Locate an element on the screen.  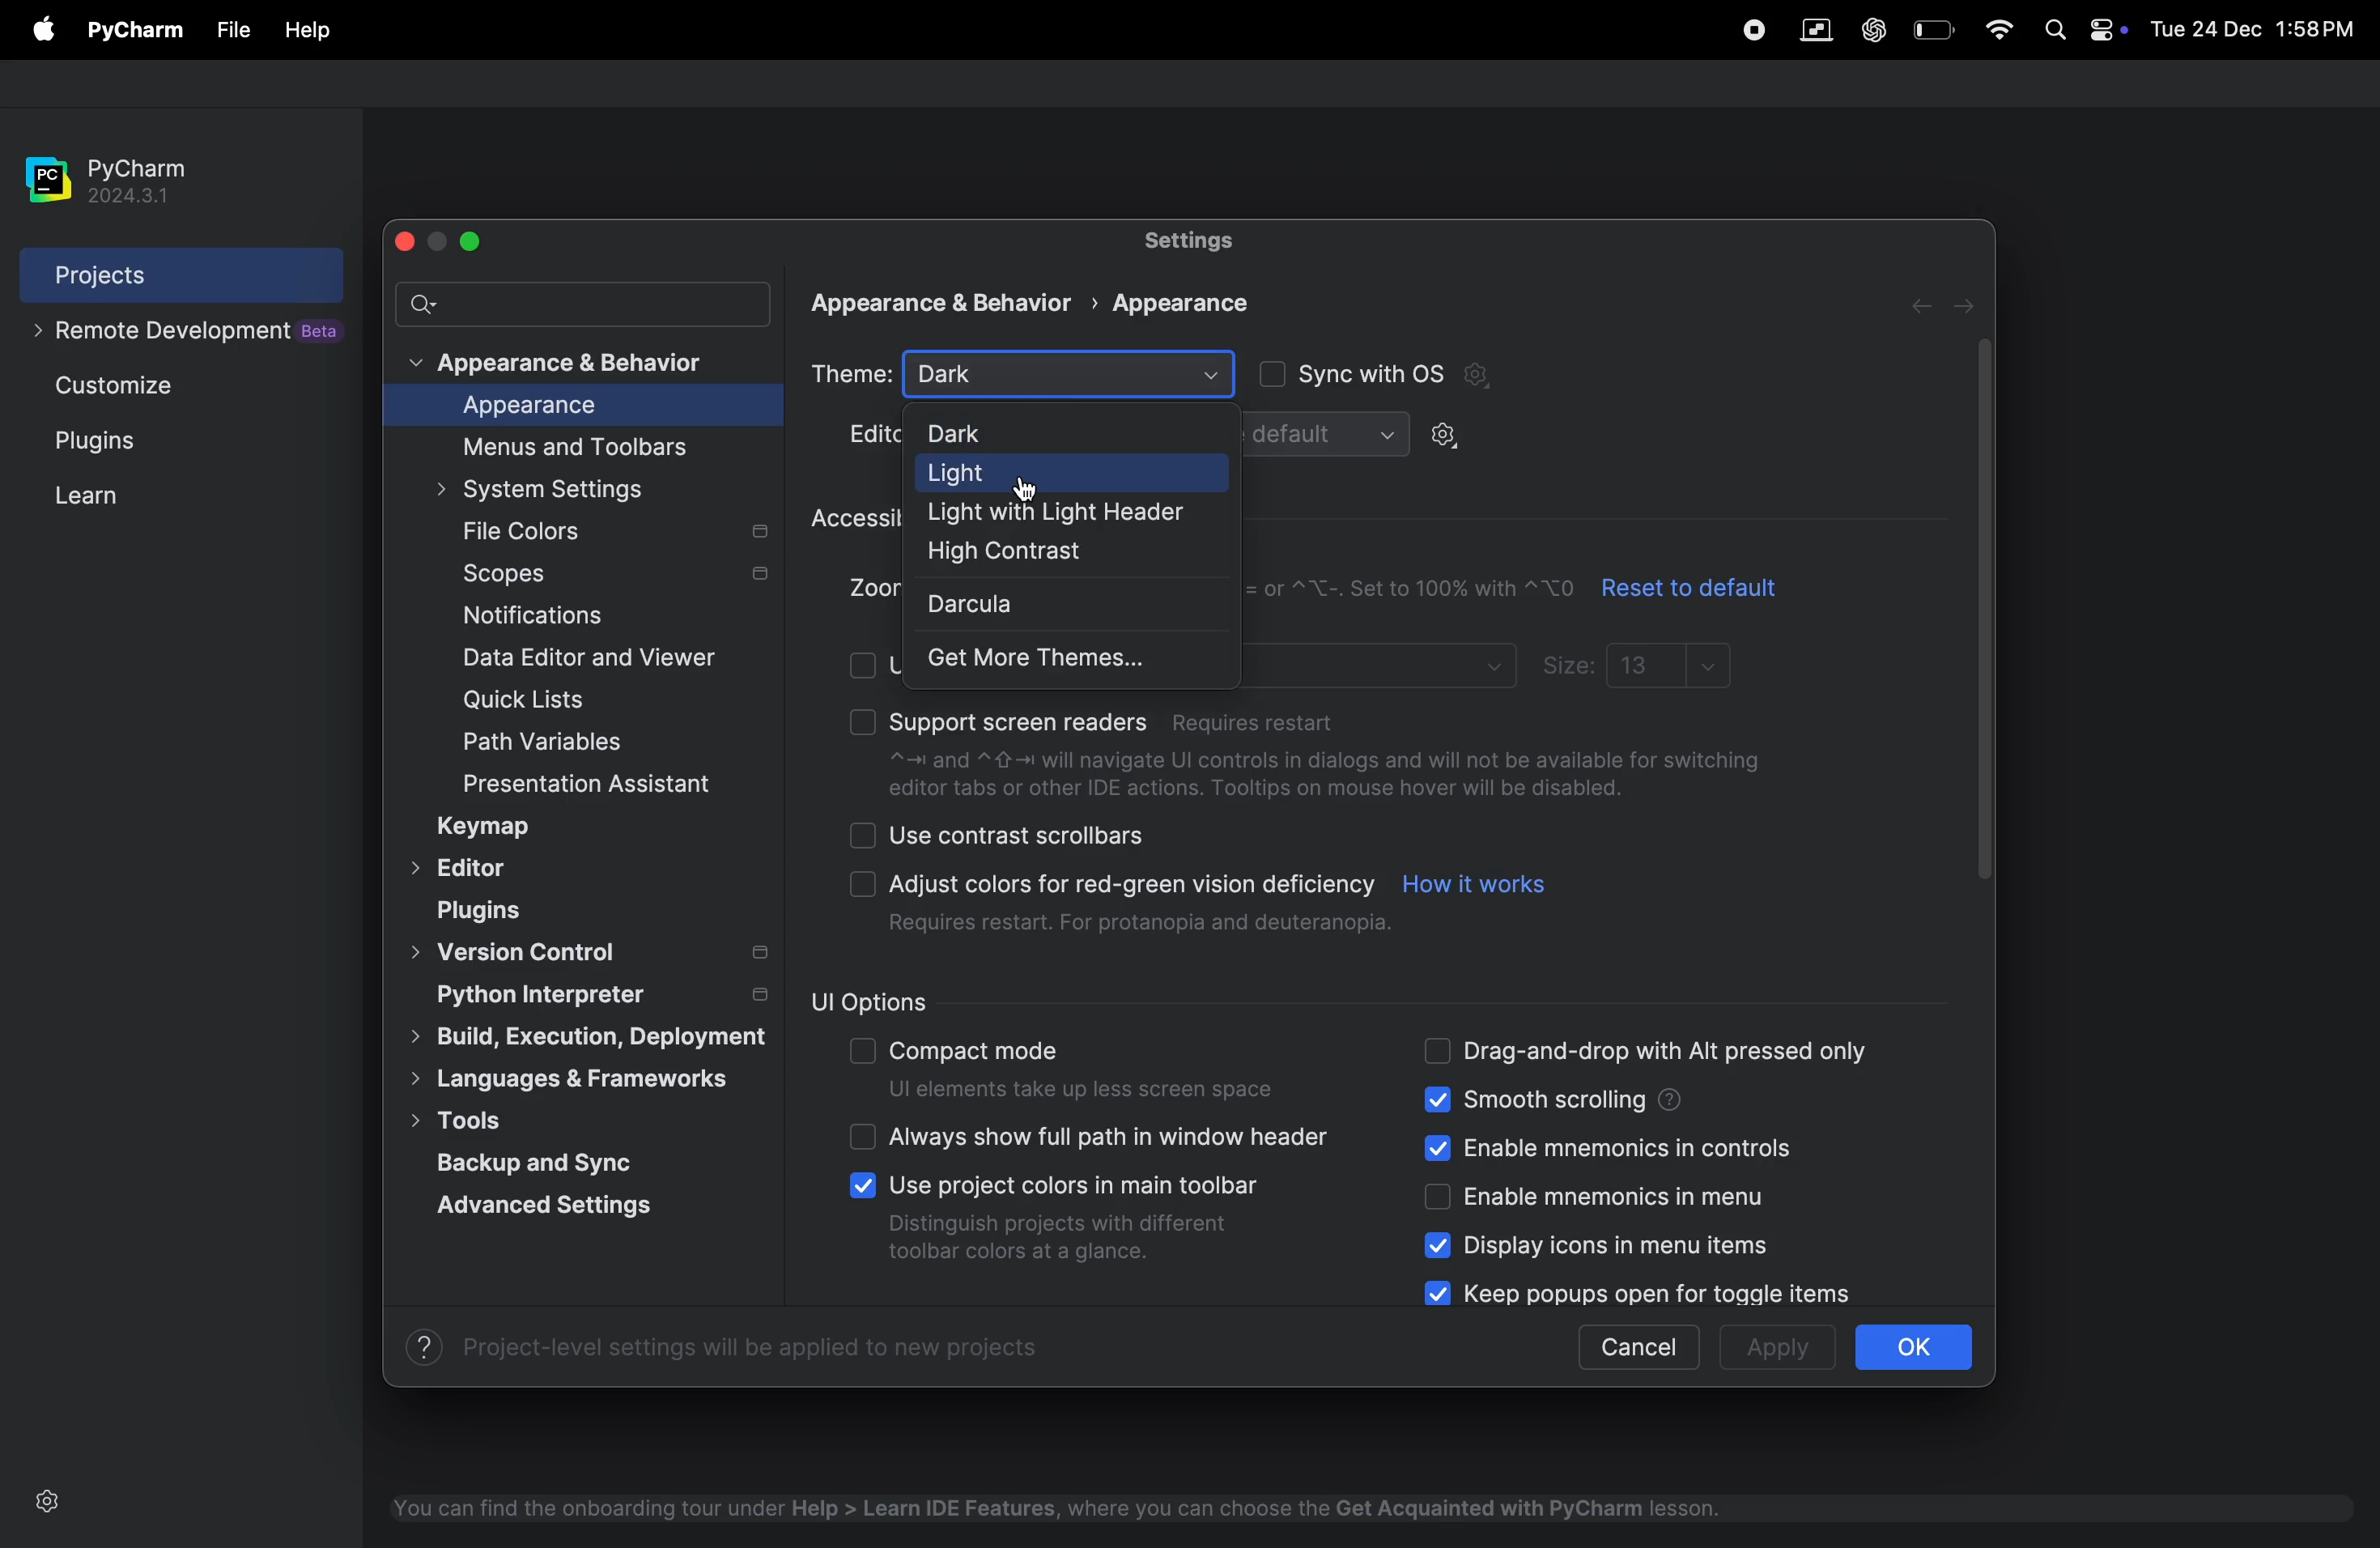
chatgpt is located at coordinates (1875, 25).